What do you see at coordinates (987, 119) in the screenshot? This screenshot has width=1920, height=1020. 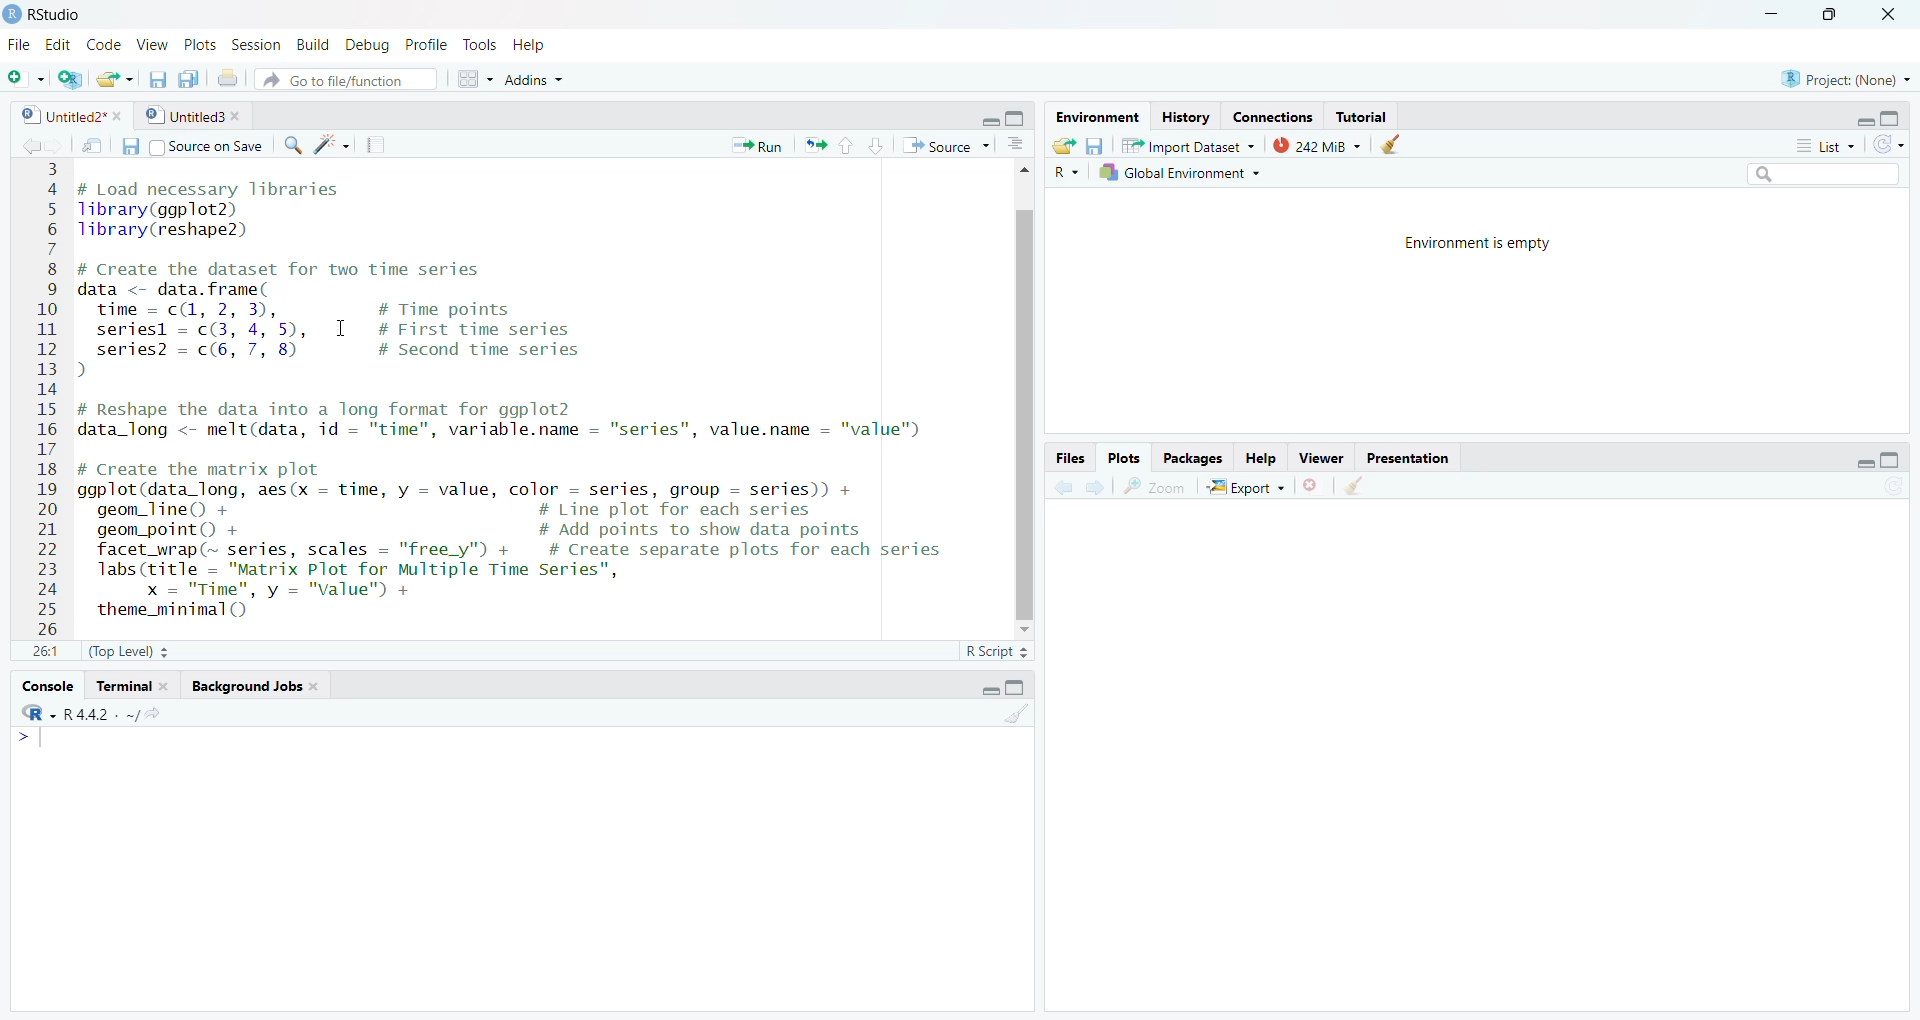 I see `minimize` at bounding box center [987, 119].